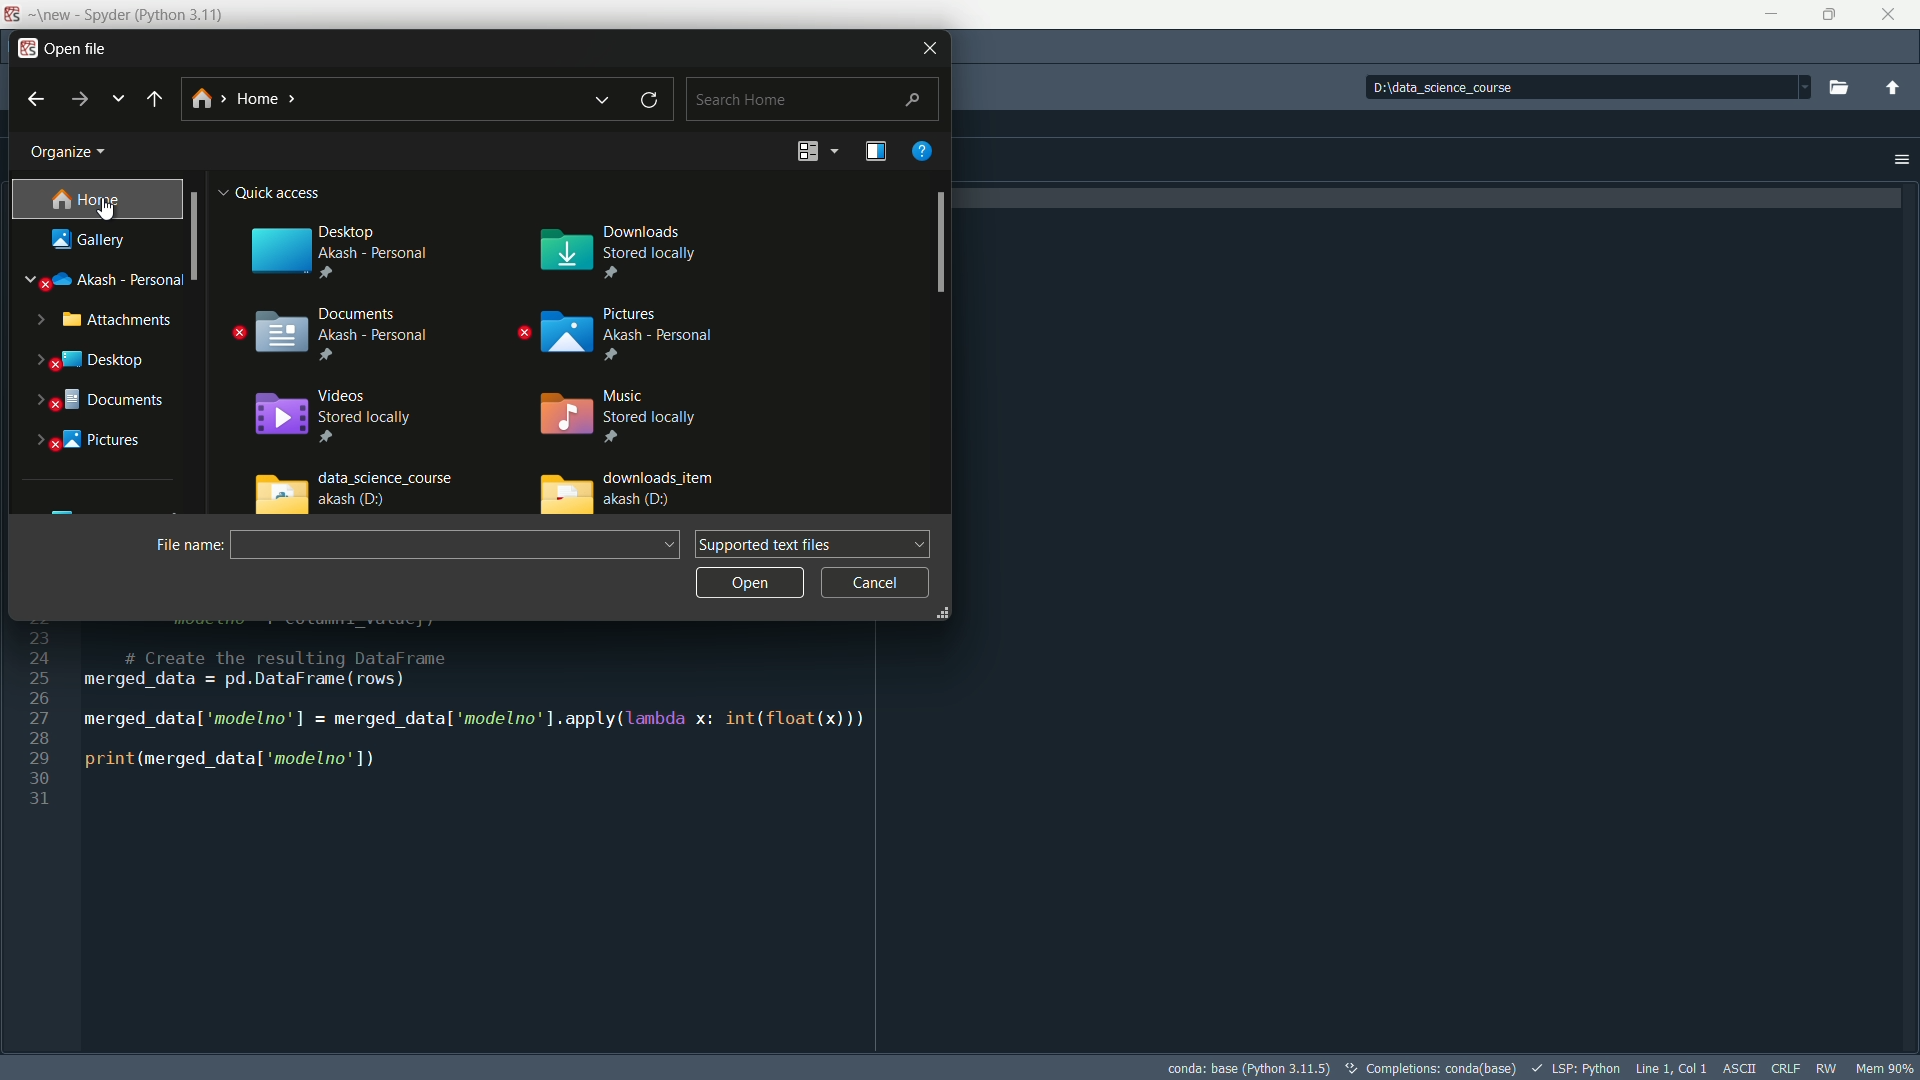  Describe the element at coordinates (747, 582) in the screenshot. I see `open` at that location.